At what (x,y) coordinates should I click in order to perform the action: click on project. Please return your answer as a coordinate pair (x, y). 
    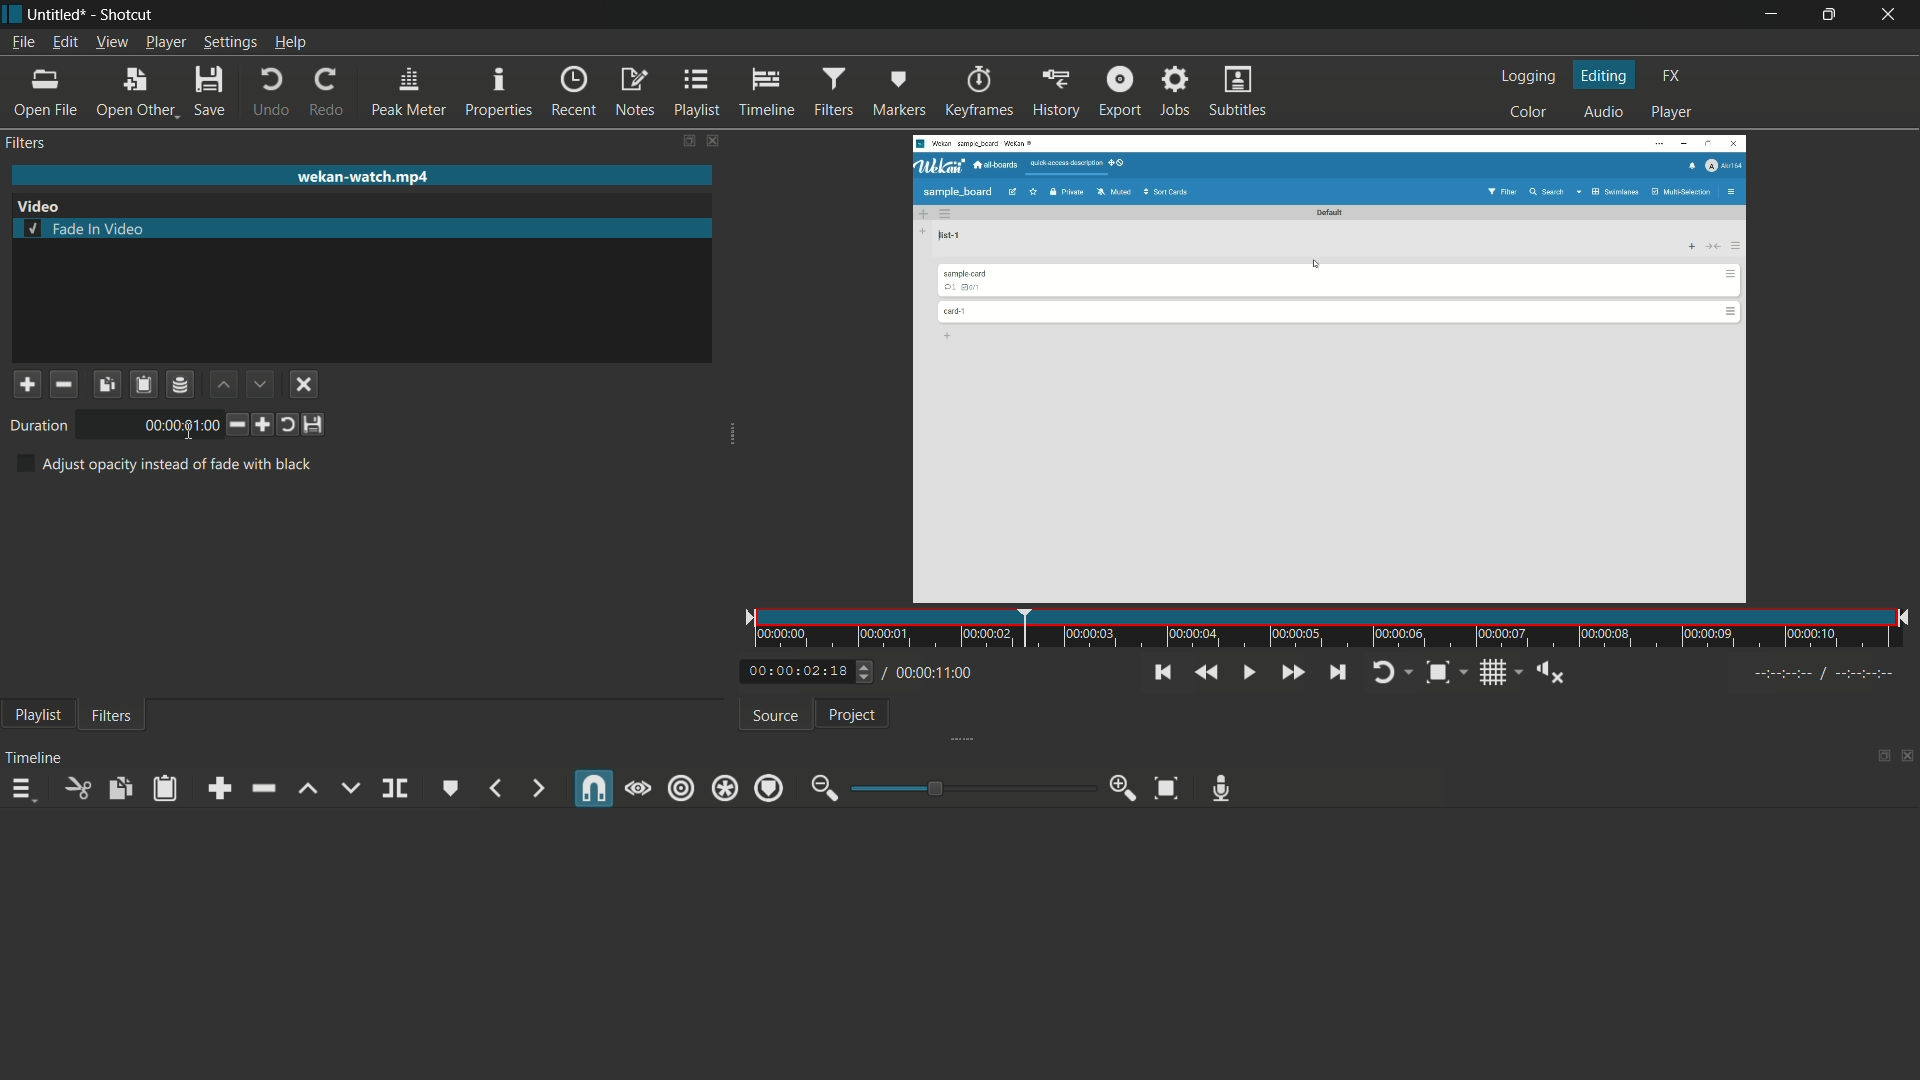
    Looking at the image, I should click on (854, 714).